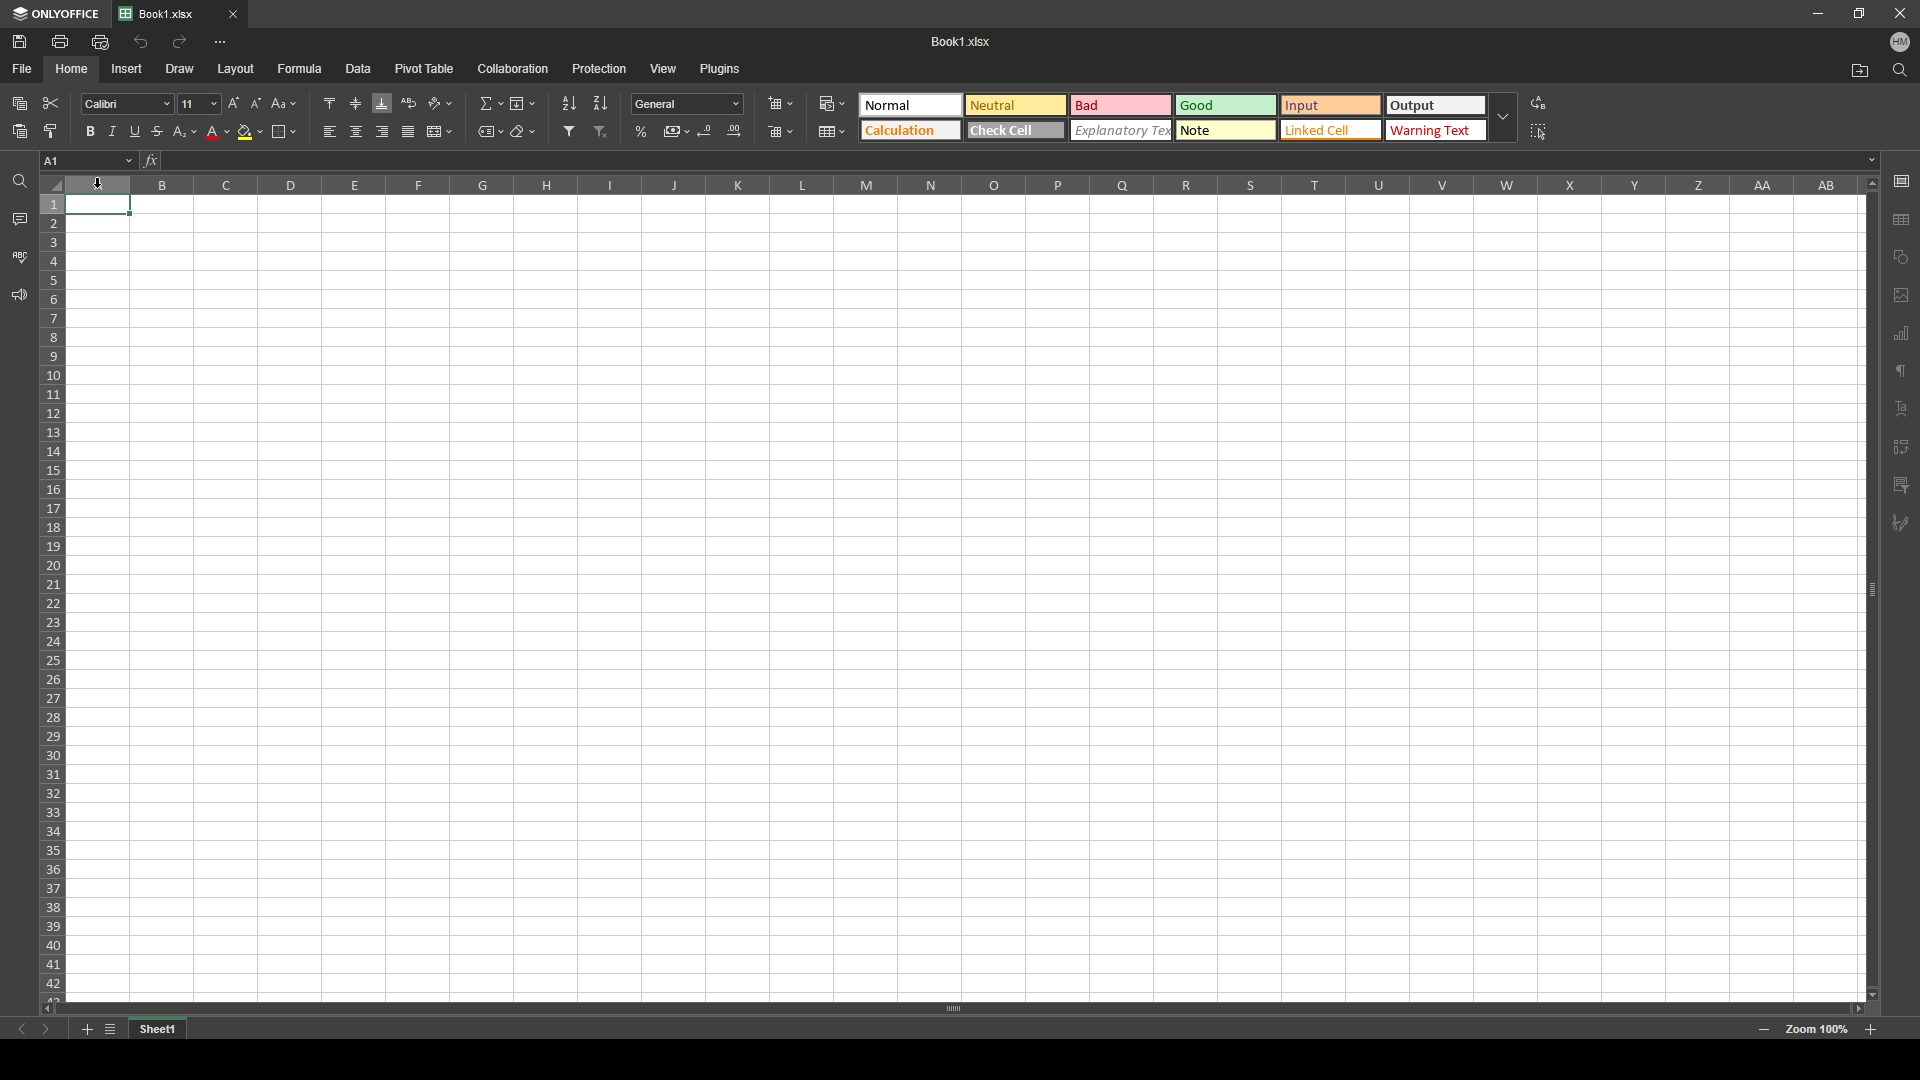 The height and width of the screenshot is (1080, 1920). What do you see at coordinates (952, 1008) in the screenshot?
I see `scroll bar` at bounding box center [952, 1008].